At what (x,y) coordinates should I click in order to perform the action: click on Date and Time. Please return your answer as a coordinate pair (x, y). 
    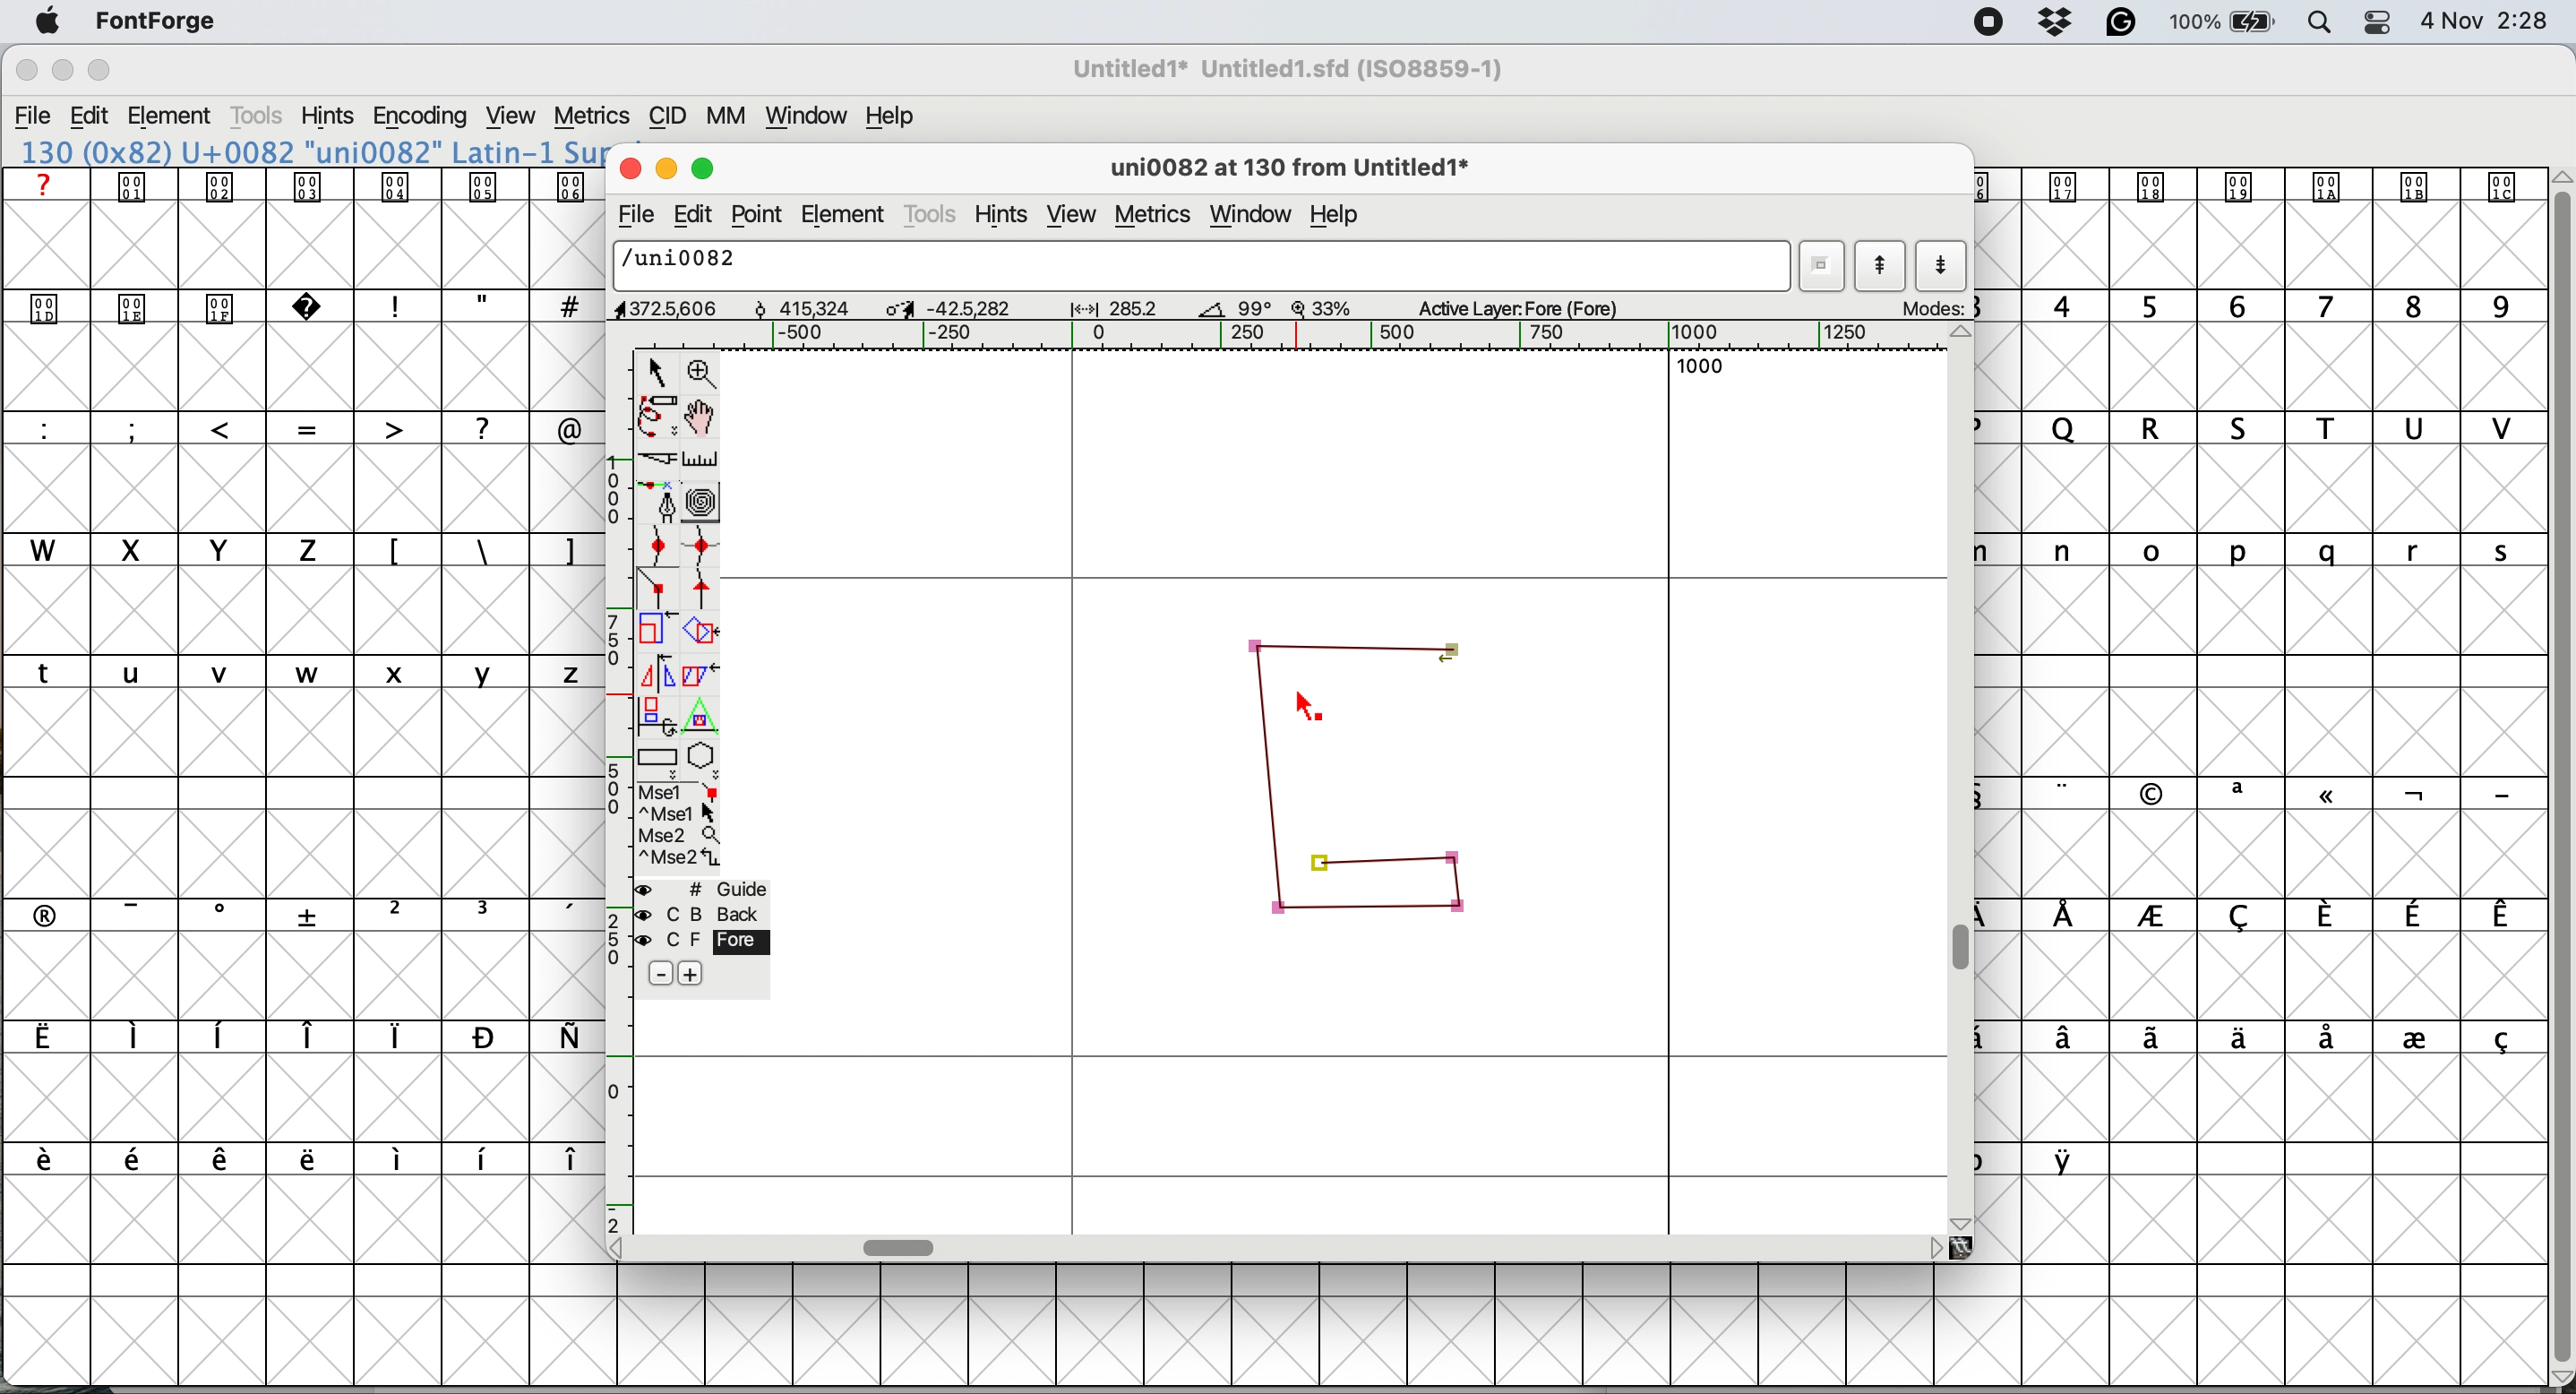
    Looking at the image, I should click on (2494, 21).